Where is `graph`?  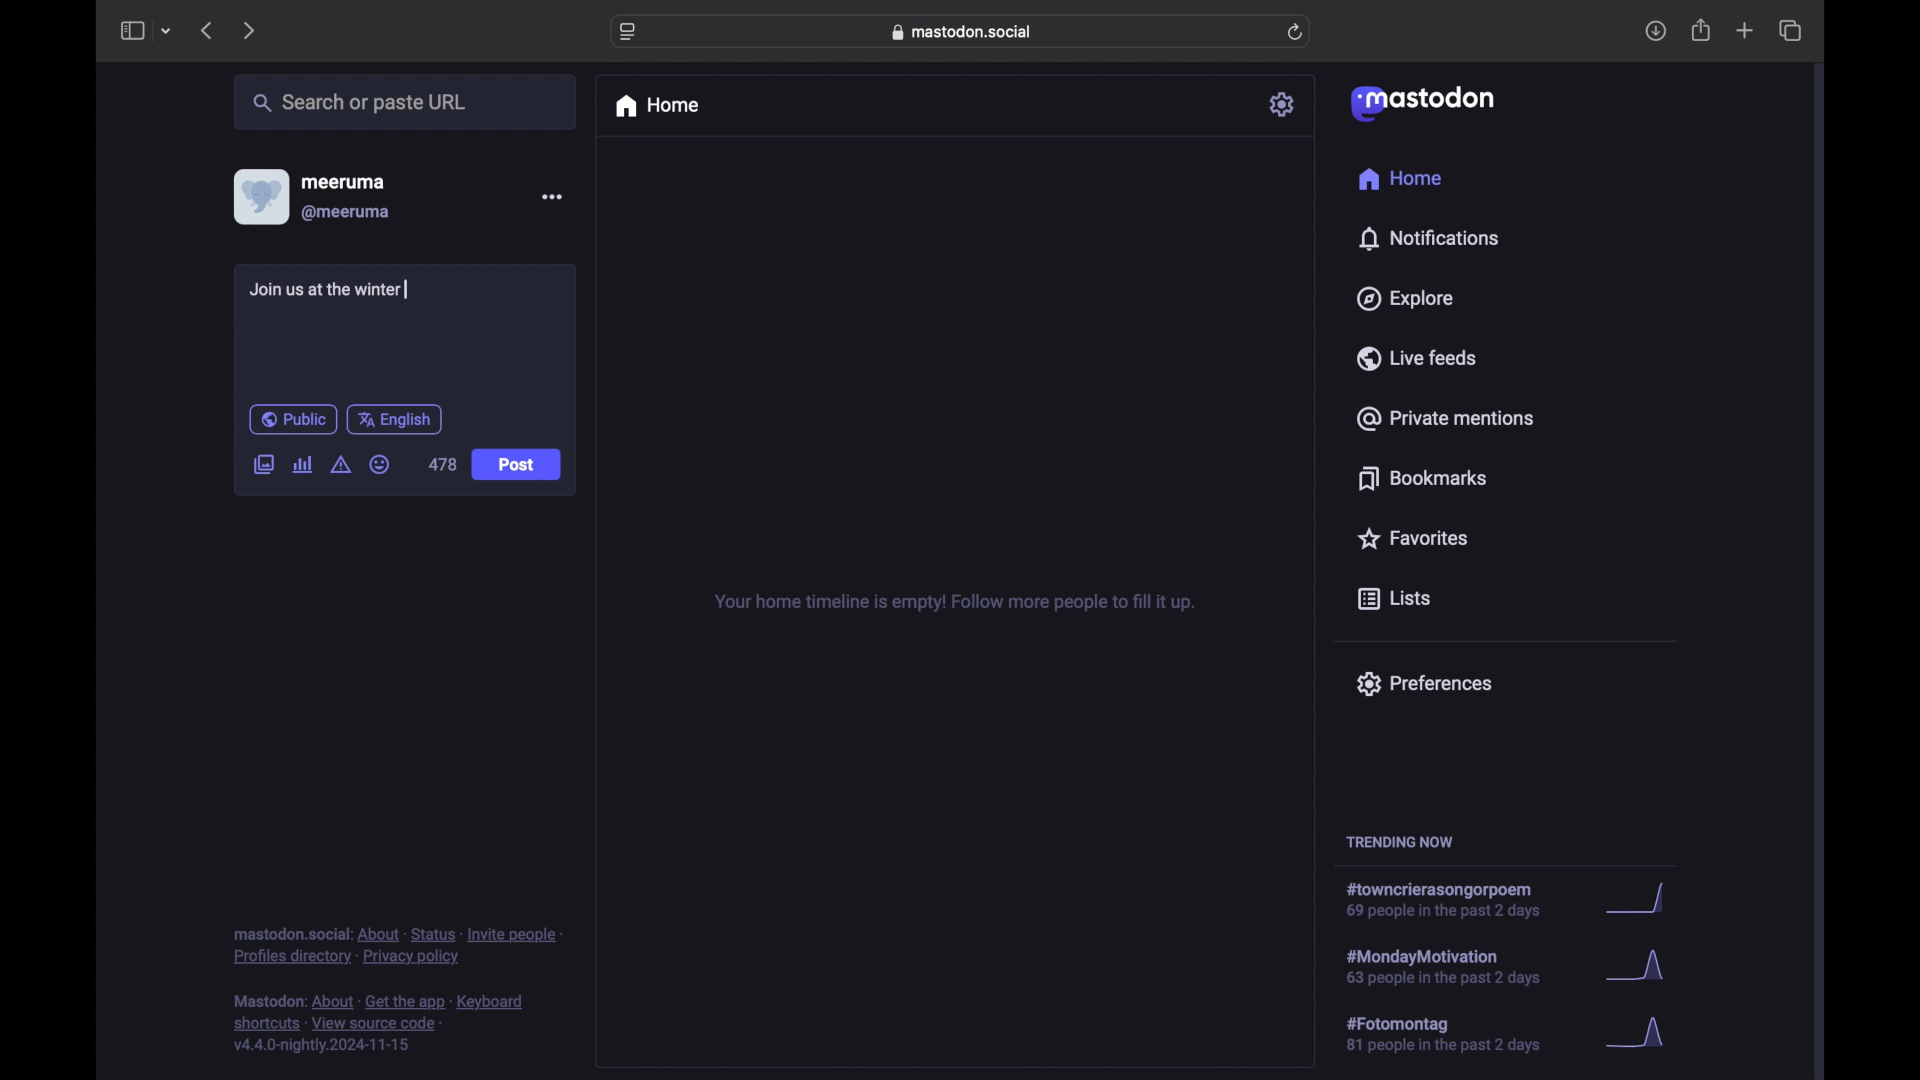 graph is located at coordinates (1641, 900).